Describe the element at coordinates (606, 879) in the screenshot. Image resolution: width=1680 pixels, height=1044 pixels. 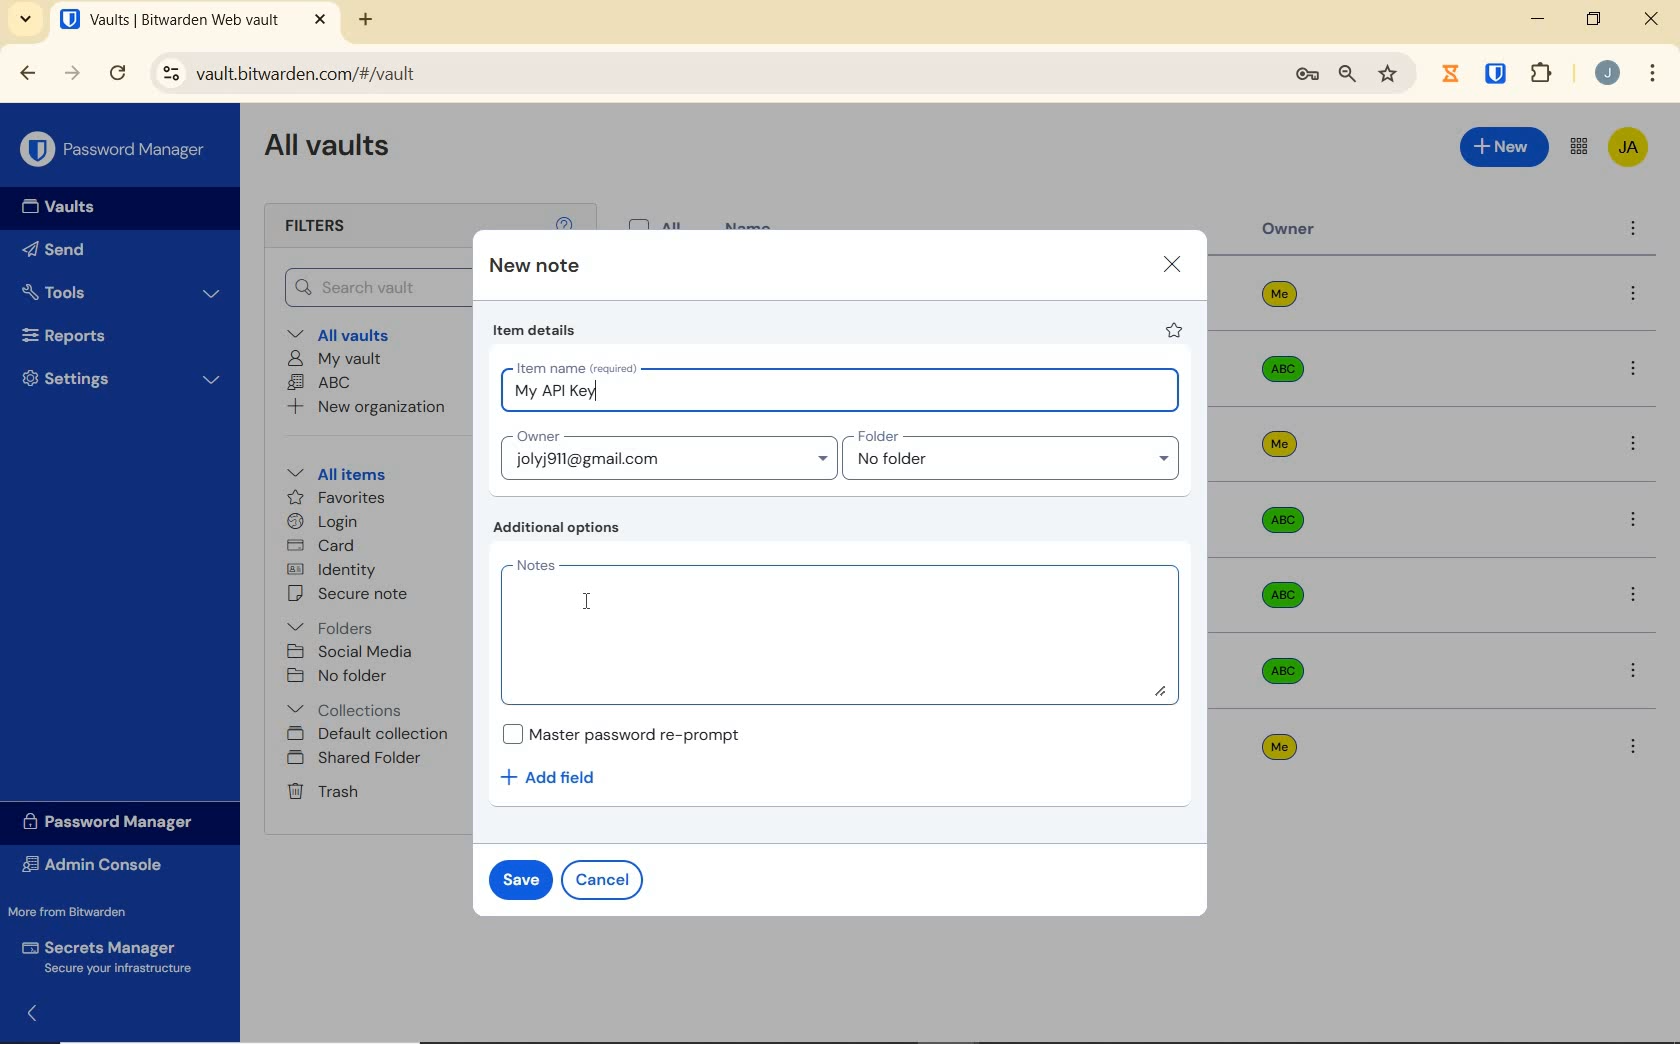
I see `cancel` at that location.